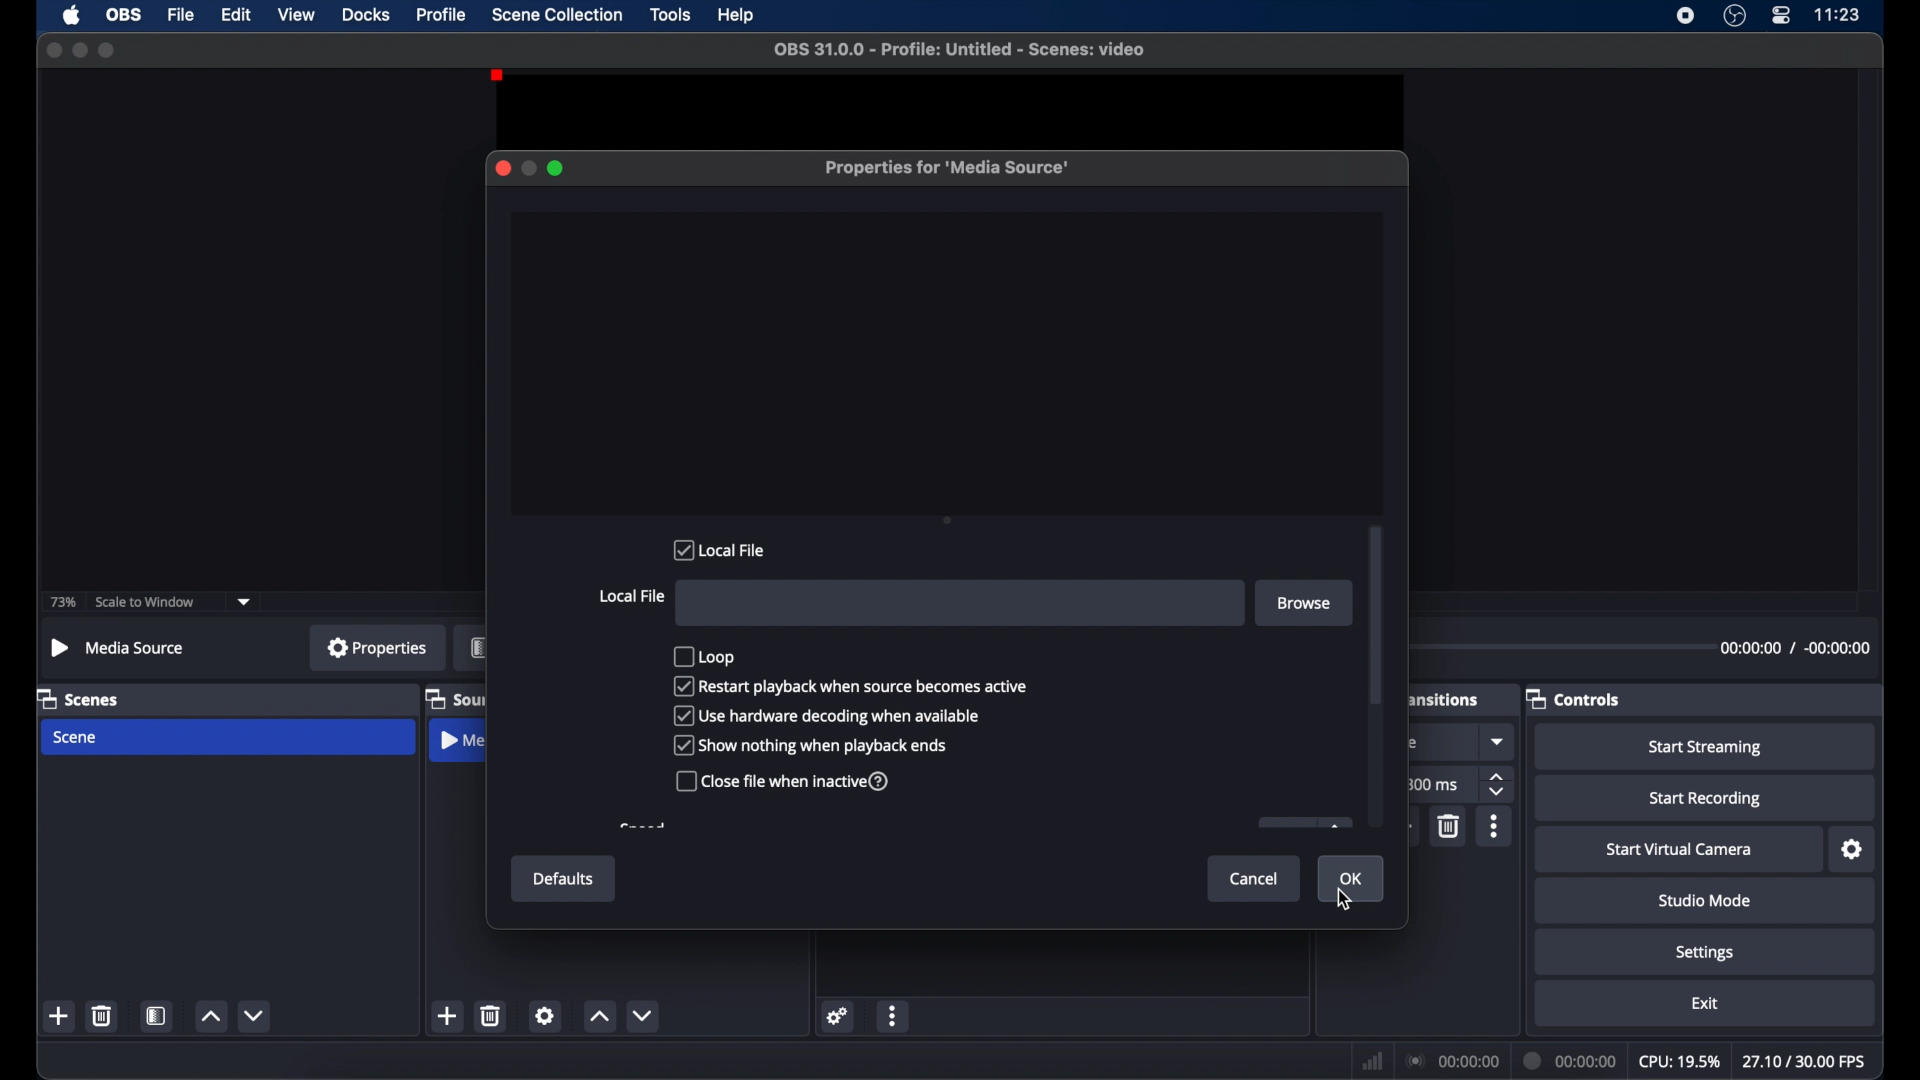  Describe the element at coordinates (852, 687) in the screenshot. I see `restart playback when source becomes active` at that location.